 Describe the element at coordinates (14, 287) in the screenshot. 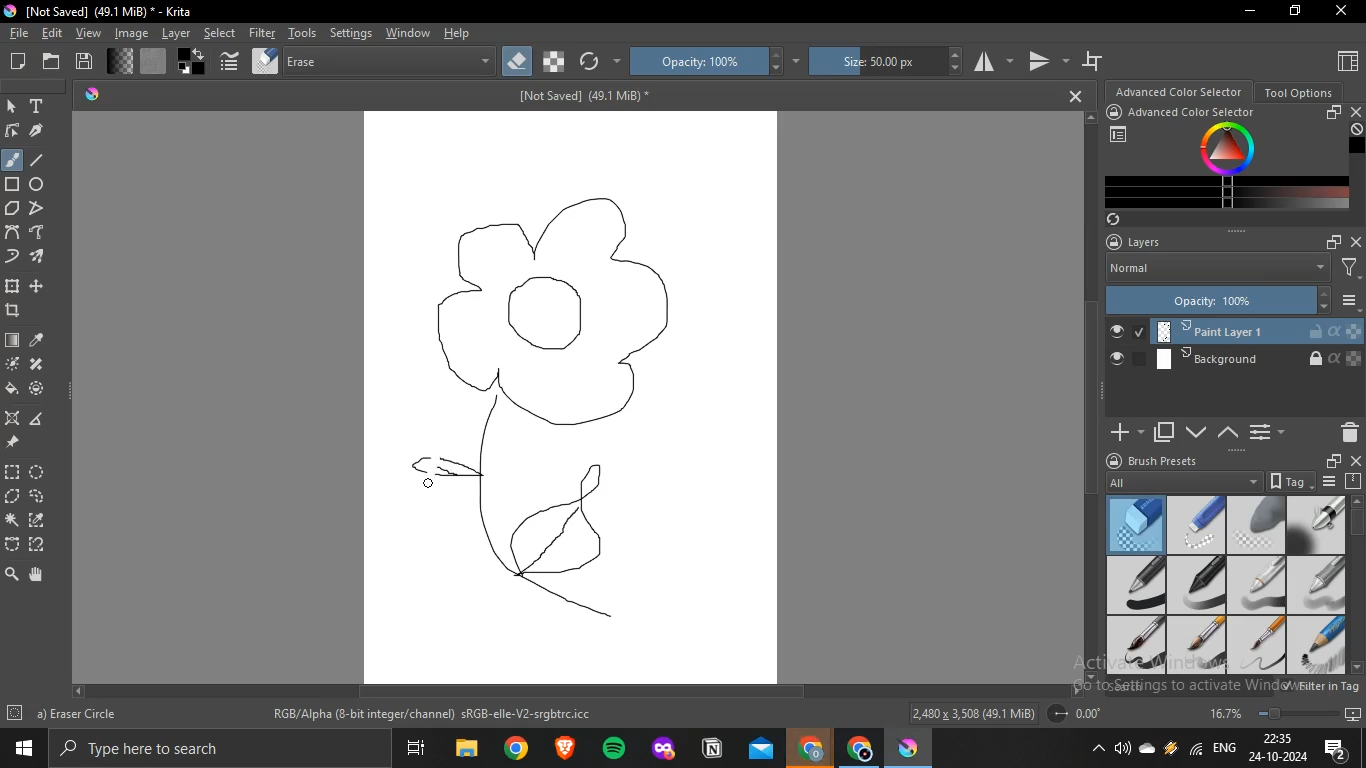

I see `transform layer` at that location.